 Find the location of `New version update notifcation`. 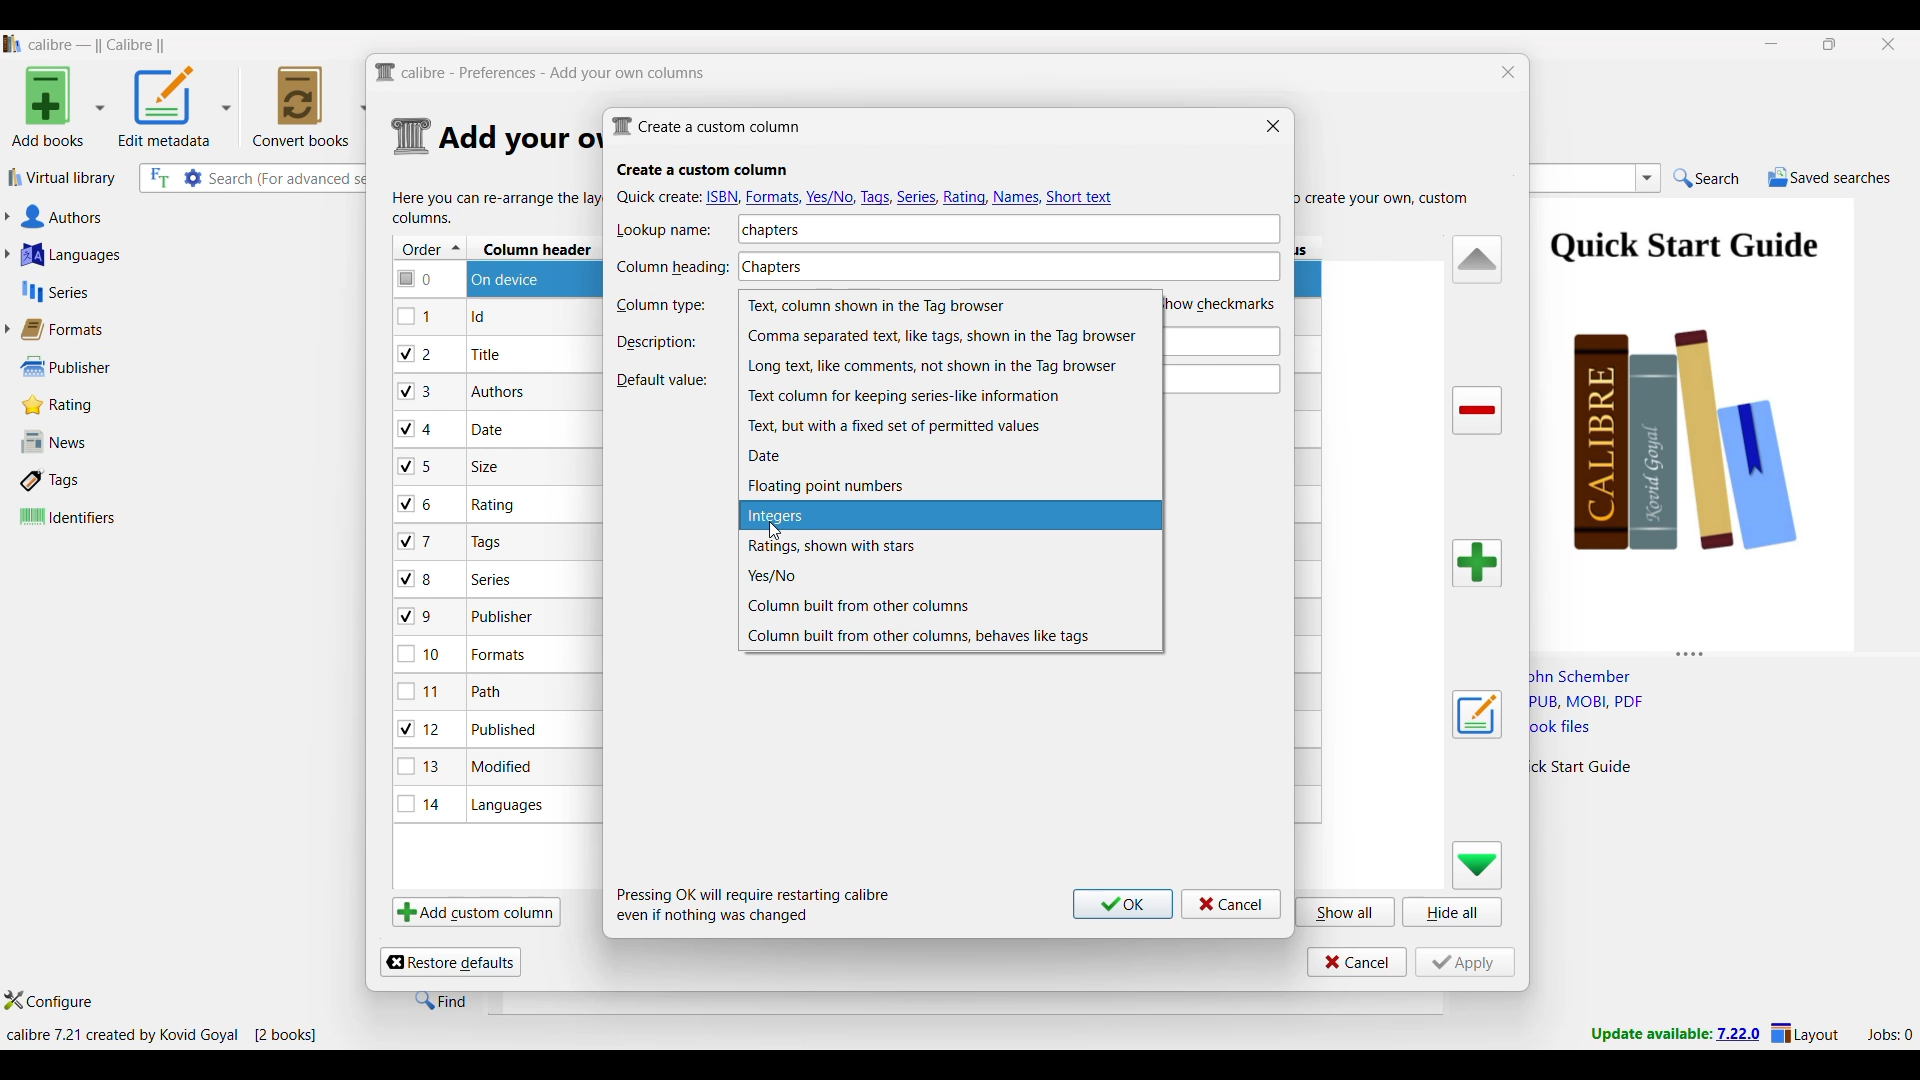

New version update notifcation is located at coordinates (1675, 1033).